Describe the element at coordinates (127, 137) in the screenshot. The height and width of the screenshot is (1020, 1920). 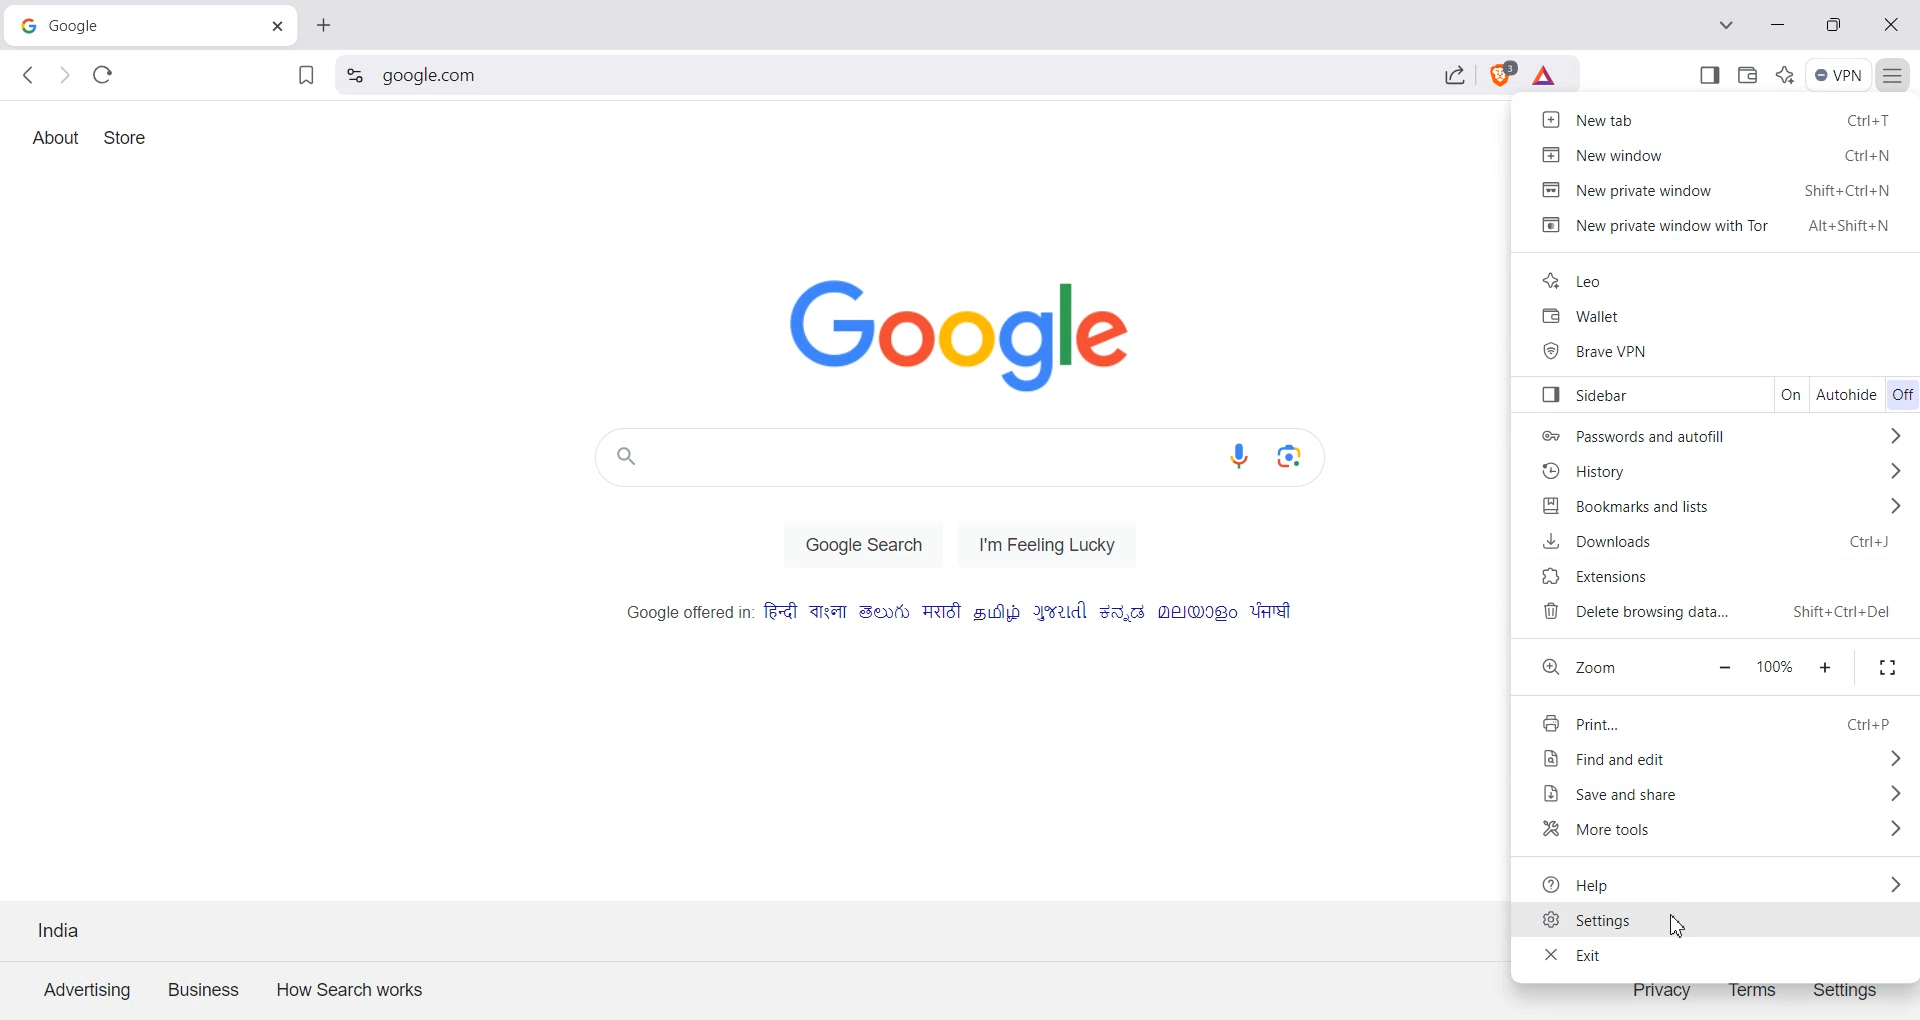
I see `Store` at that location.